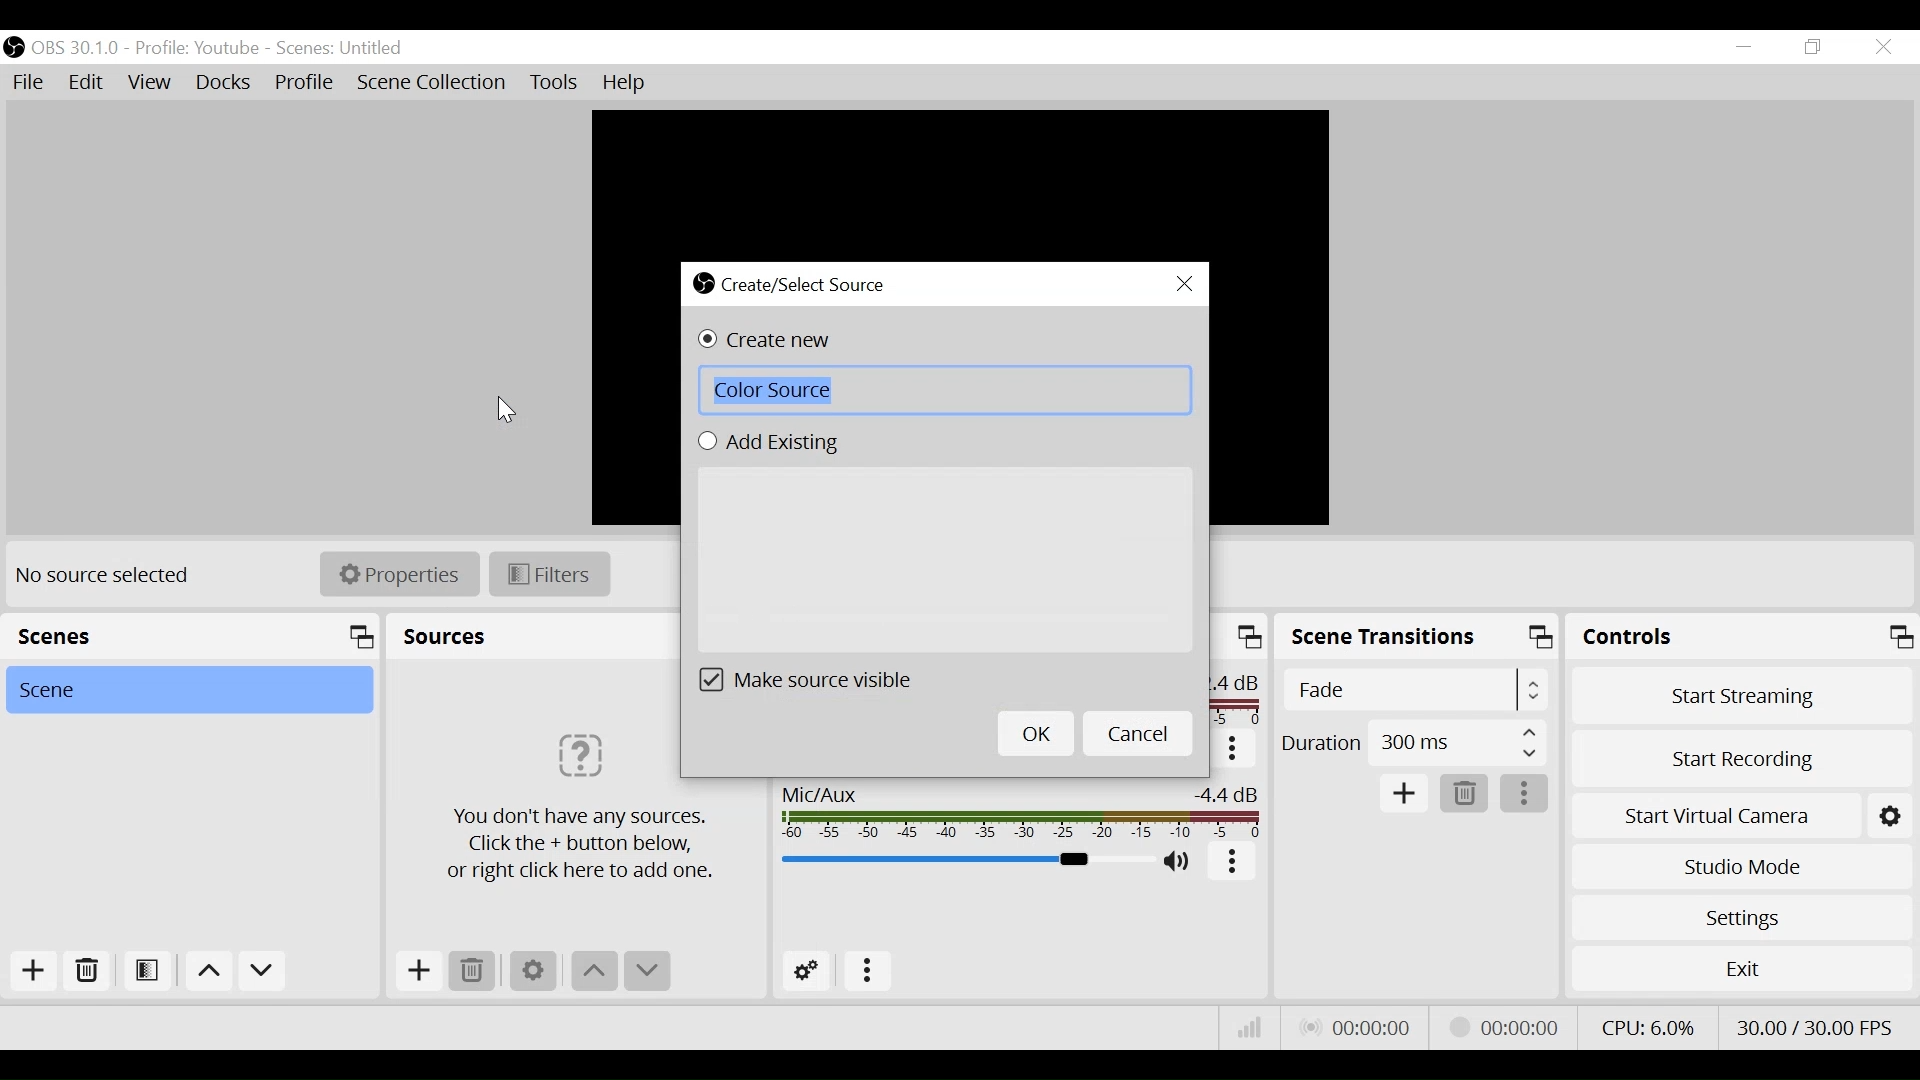 This screenshot has height=1080, width=1920. Describe the element at coordinates (1461, 794) in the screenshot. I see `Delete` at that location.